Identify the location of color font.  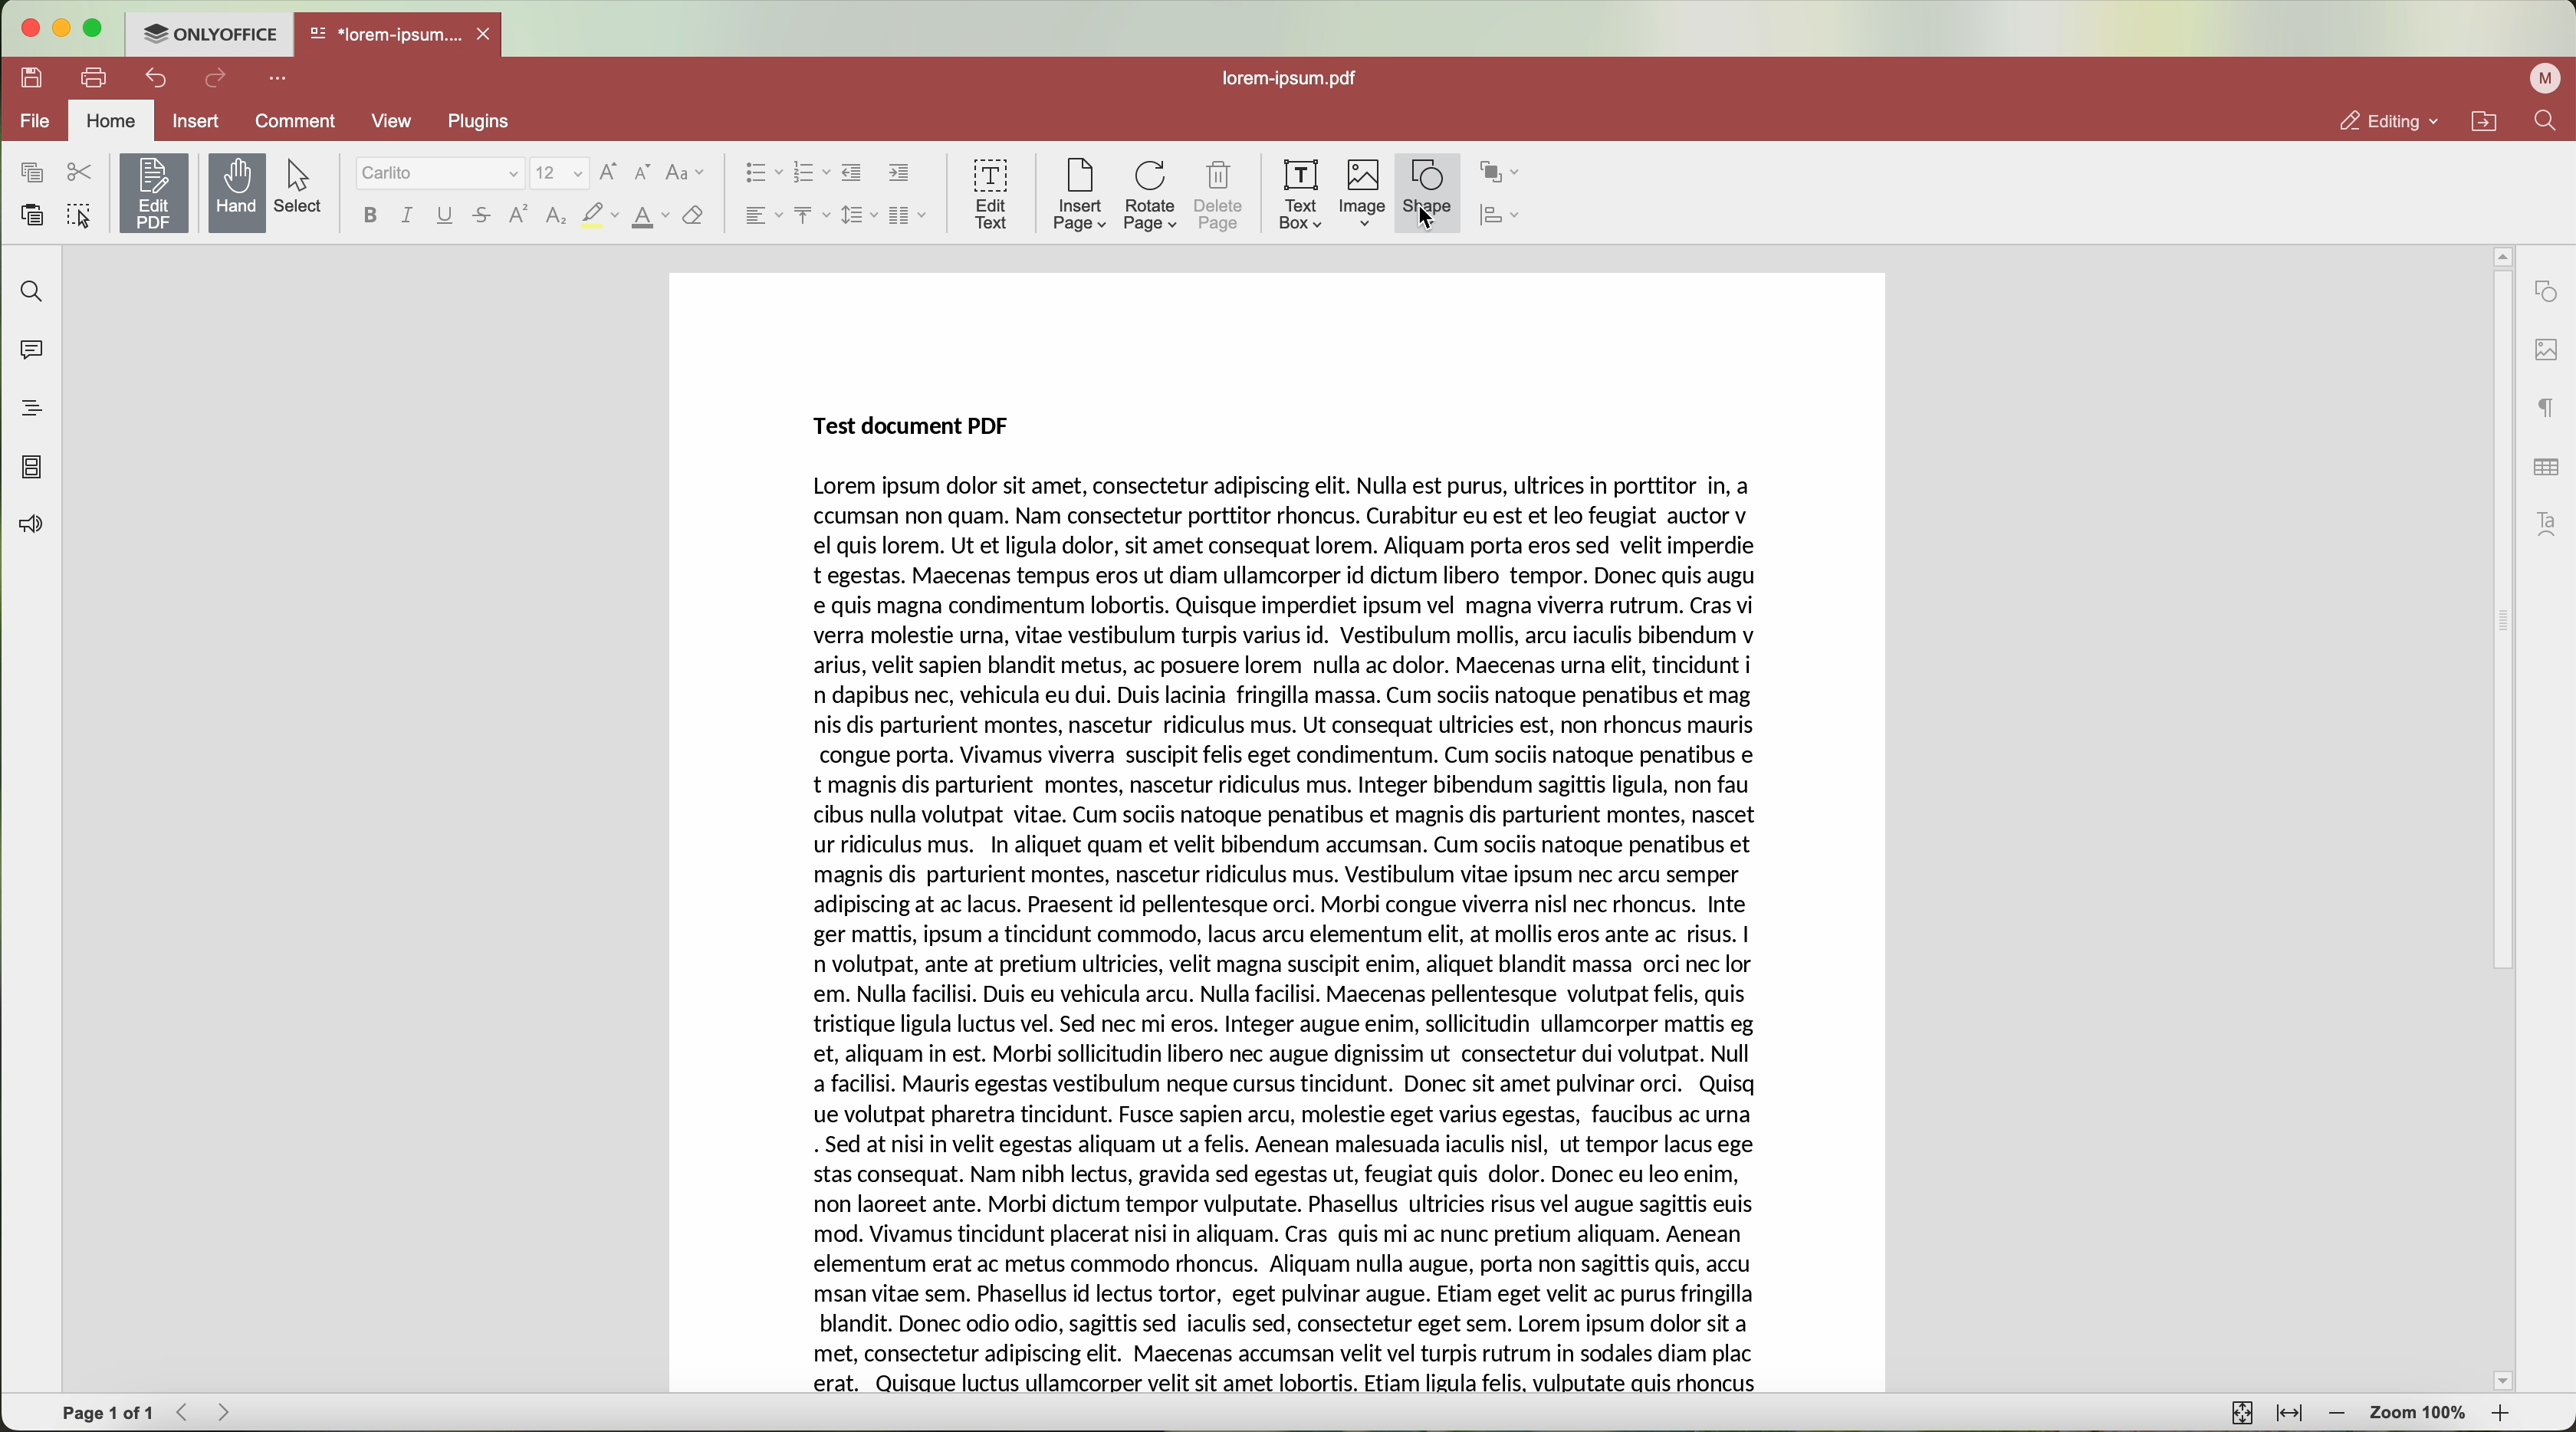
(650, 217).